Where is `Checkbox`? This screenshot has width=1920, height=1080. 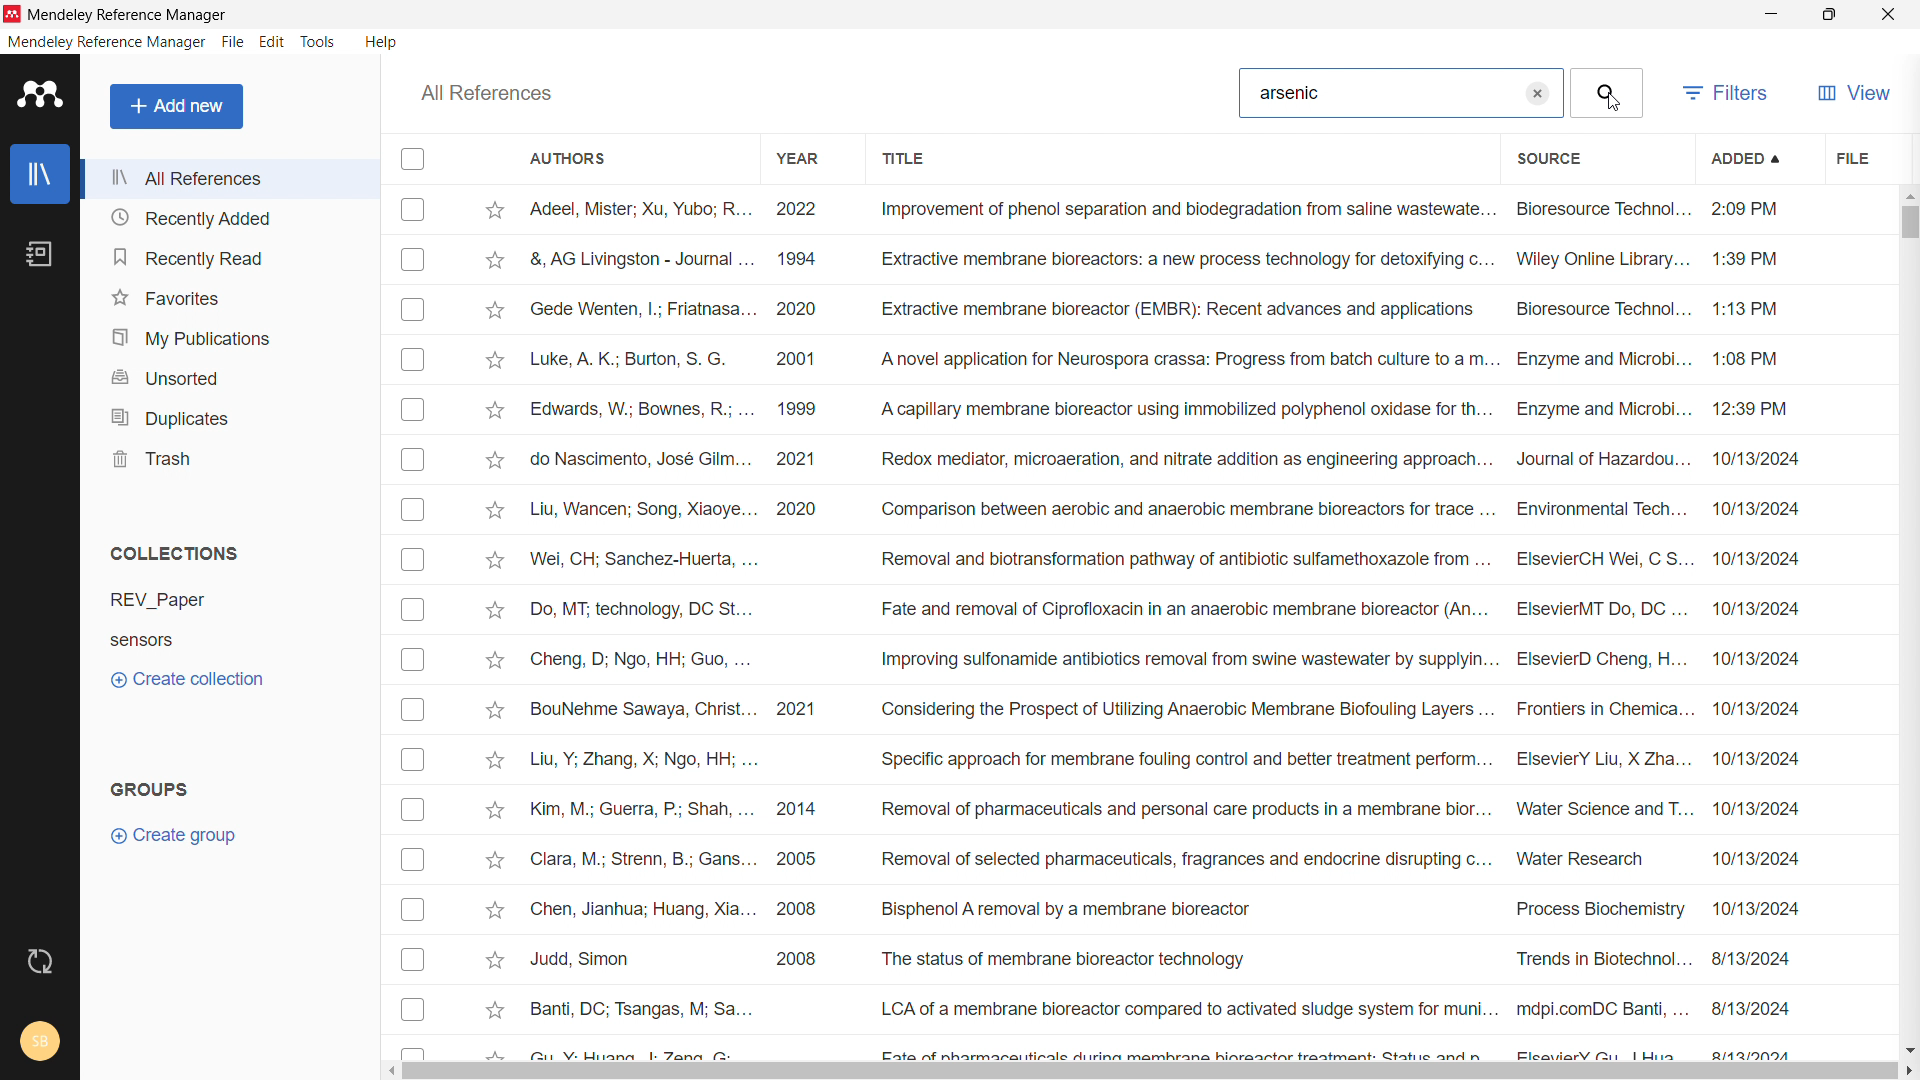
Checkbox is located at coordinates (414, 607).